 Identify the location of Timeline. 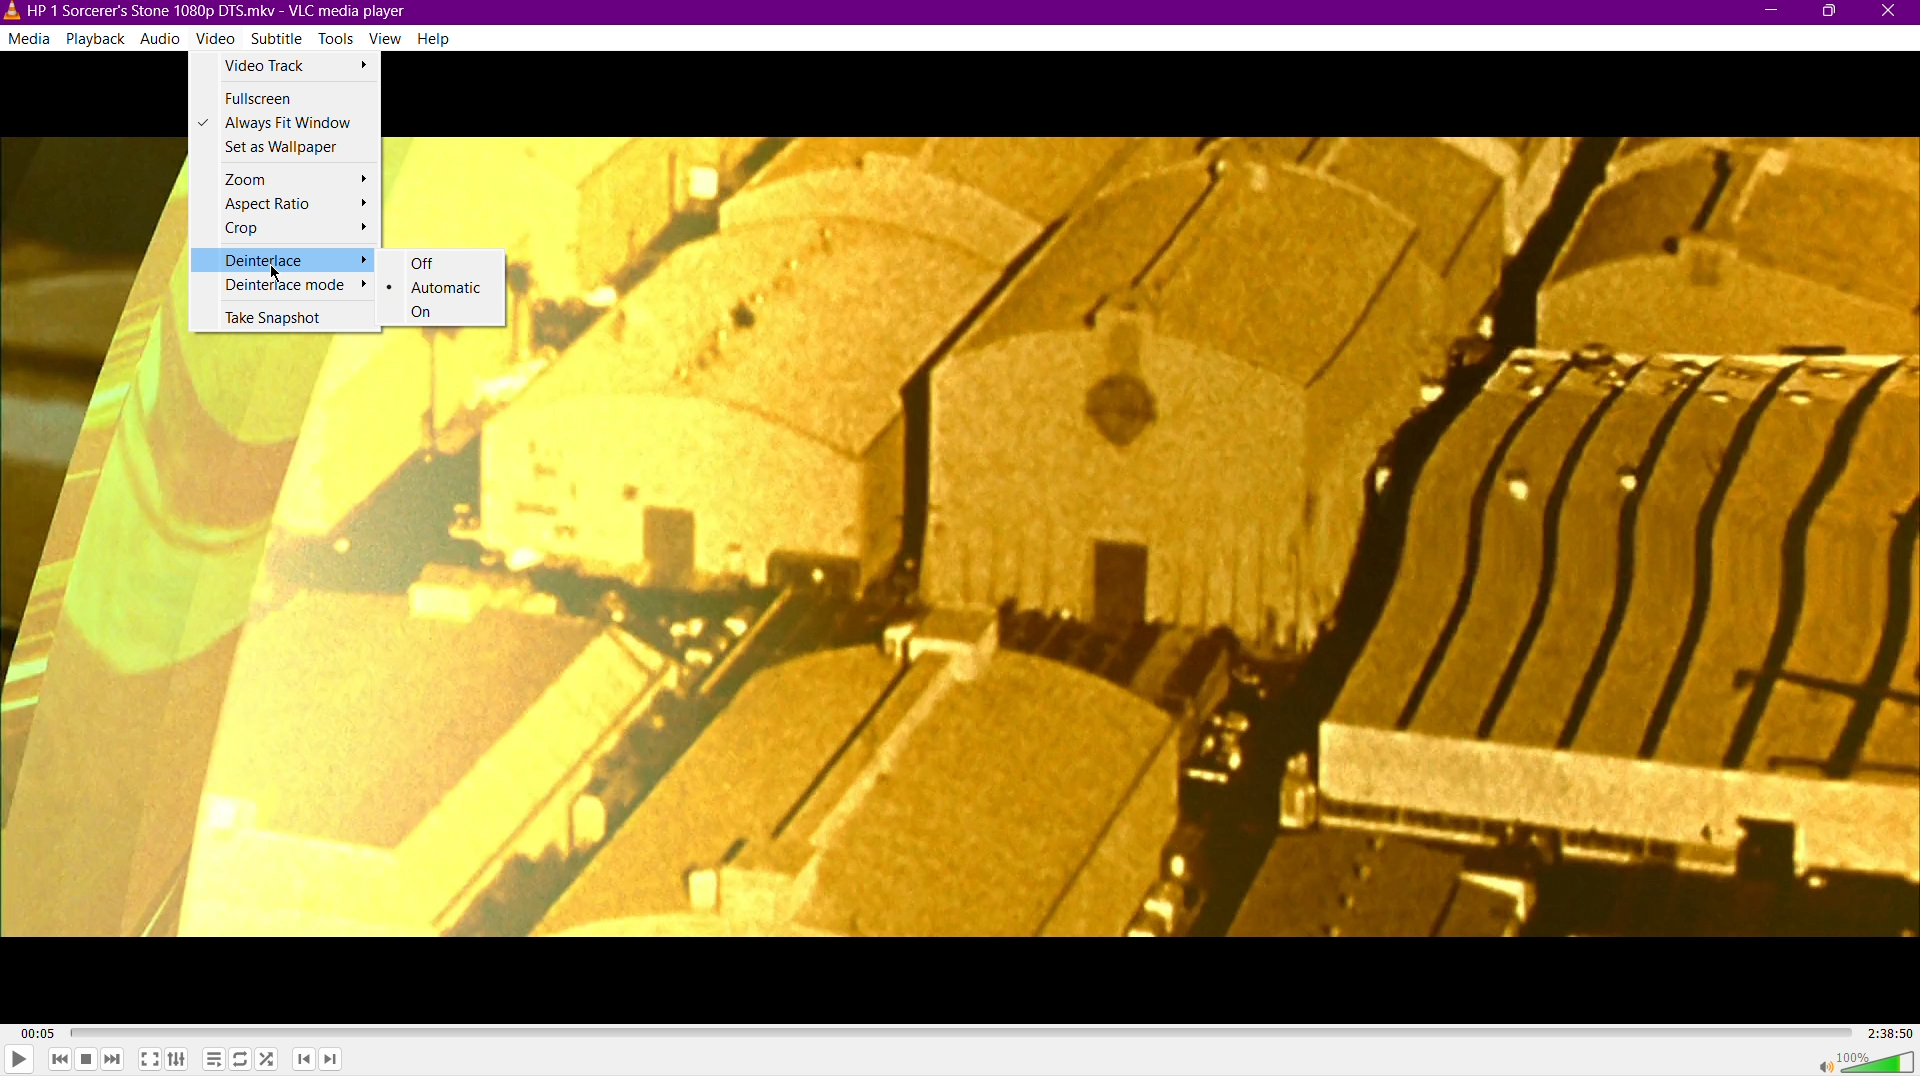
(963, 1031).